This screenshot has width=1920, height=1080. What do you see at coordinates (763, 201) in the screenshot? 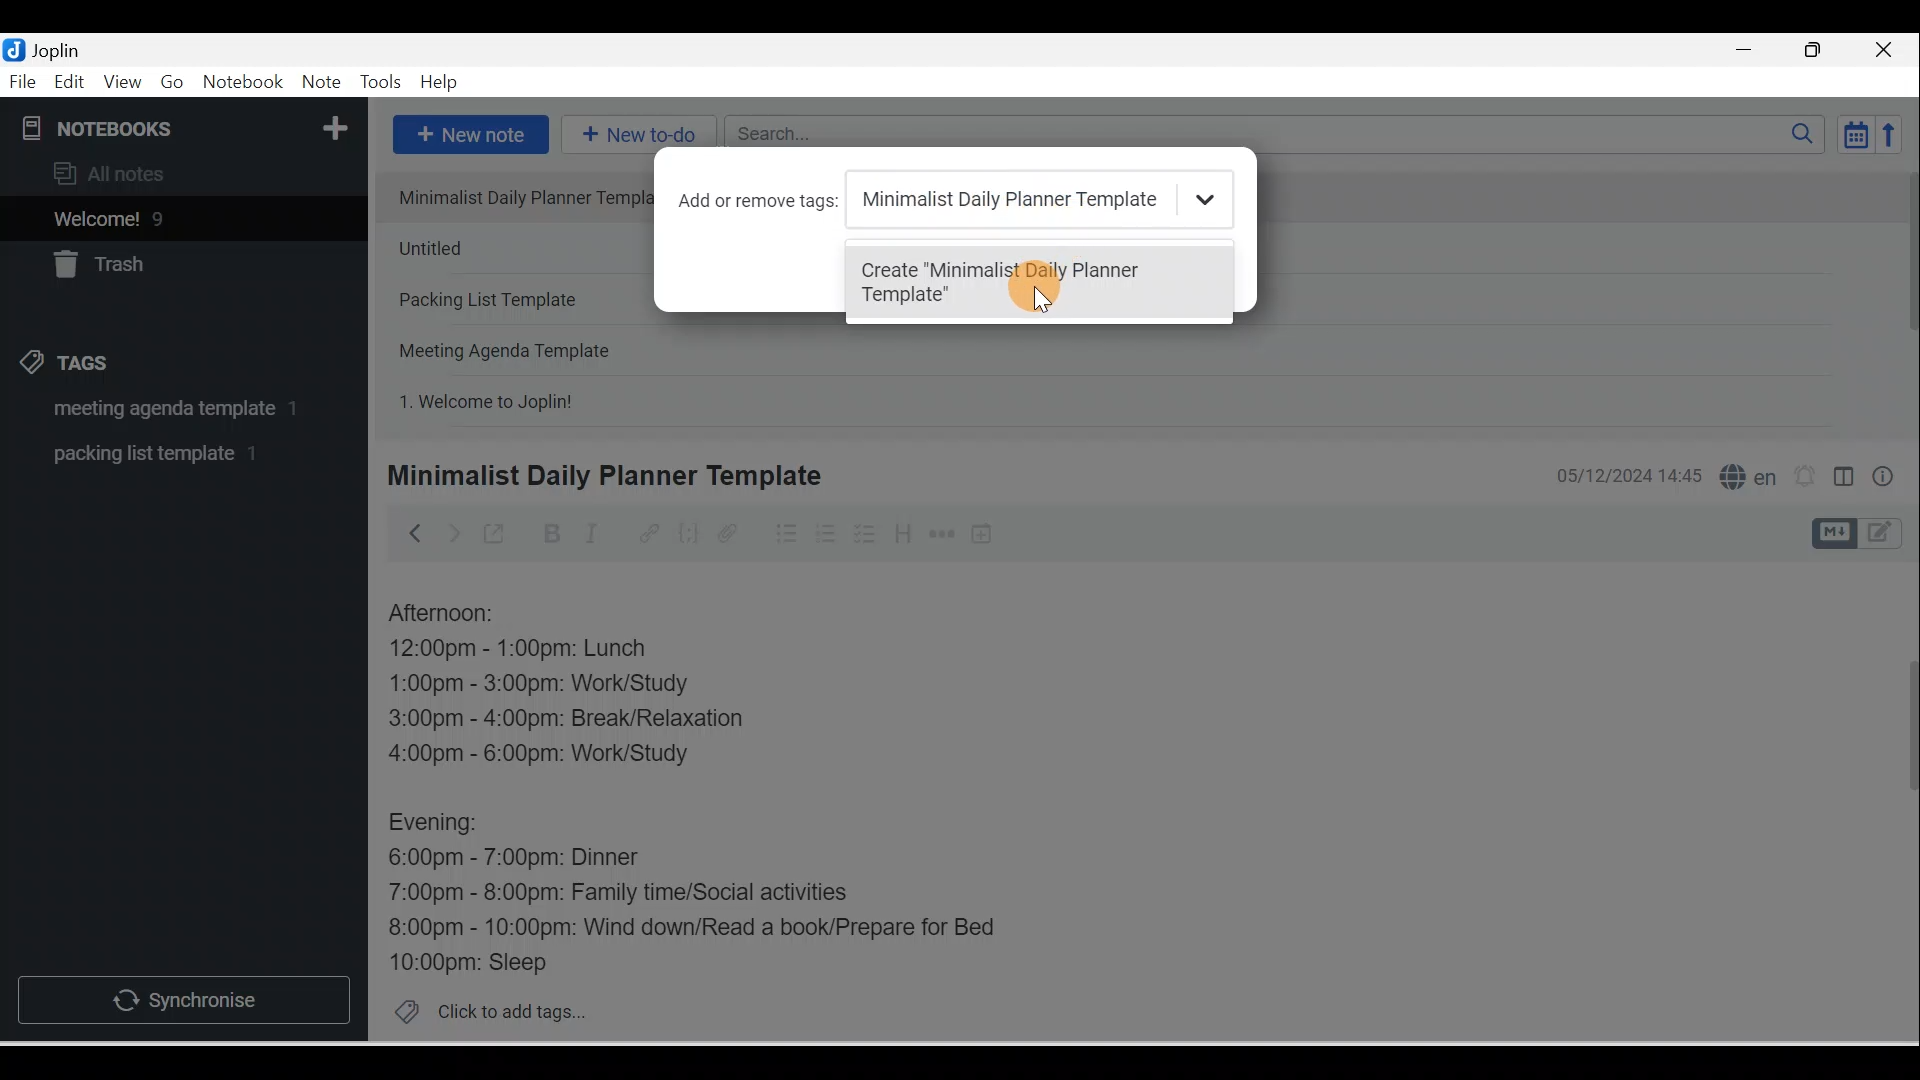
I see `Add or remove tags` at bounding box center [763, 201].